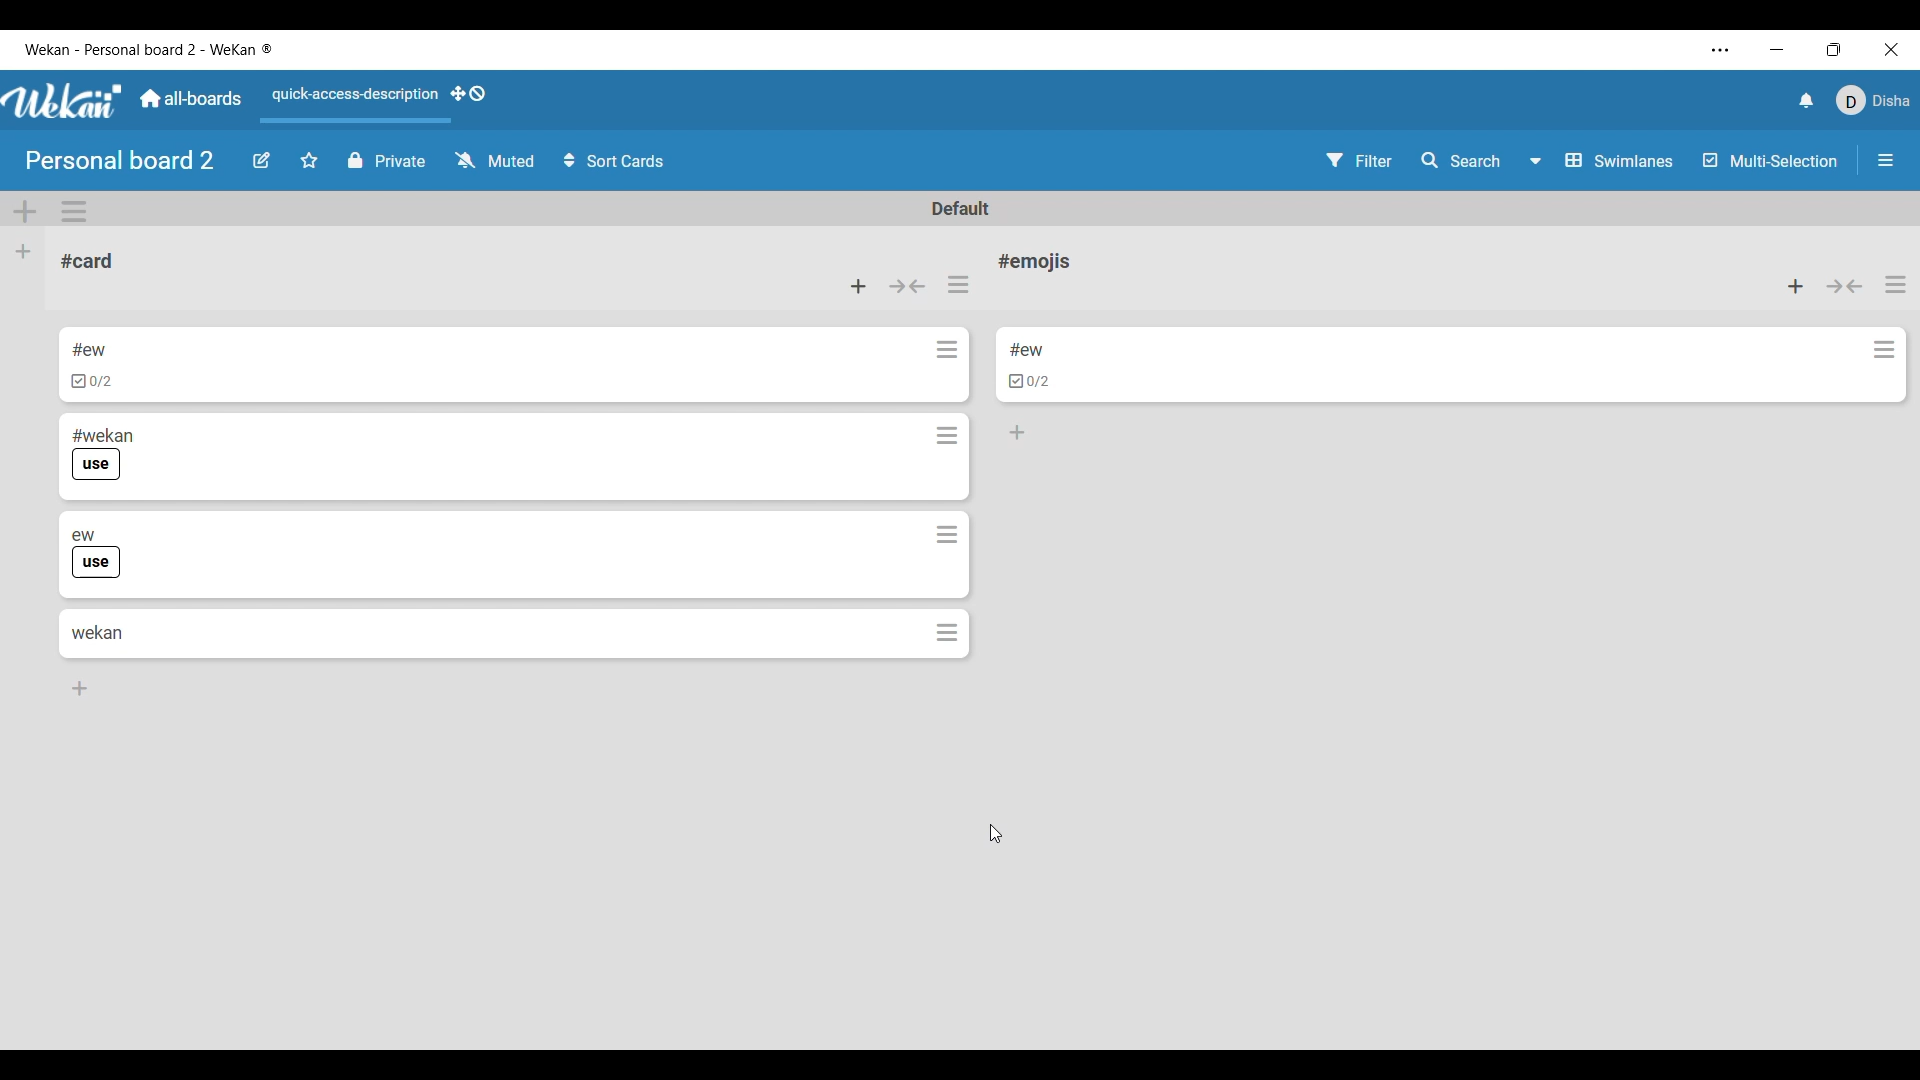 This screenshot has width=1920, height=1080. I want to click on Show desktop drag handles, so click(468, 93).